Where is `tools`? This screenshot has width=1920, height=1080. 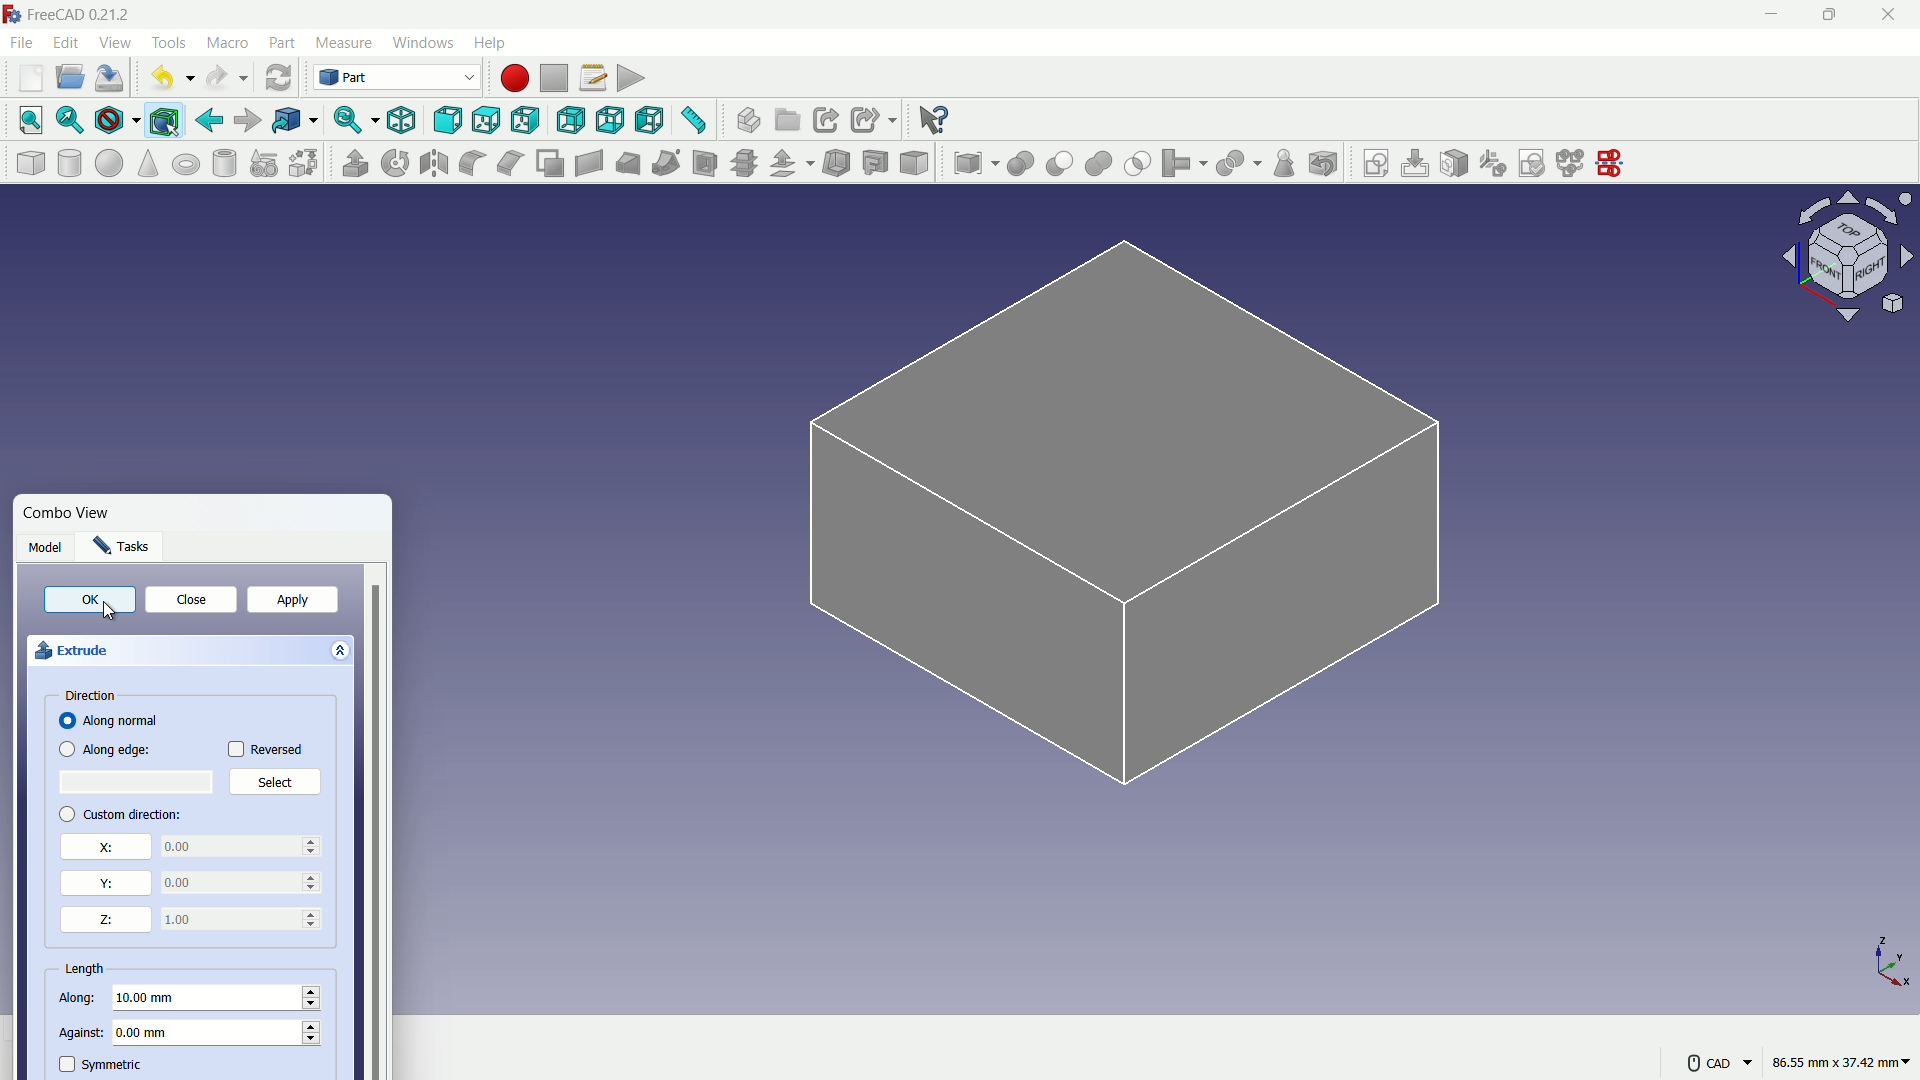
tools is located at coordinates (169, 44).